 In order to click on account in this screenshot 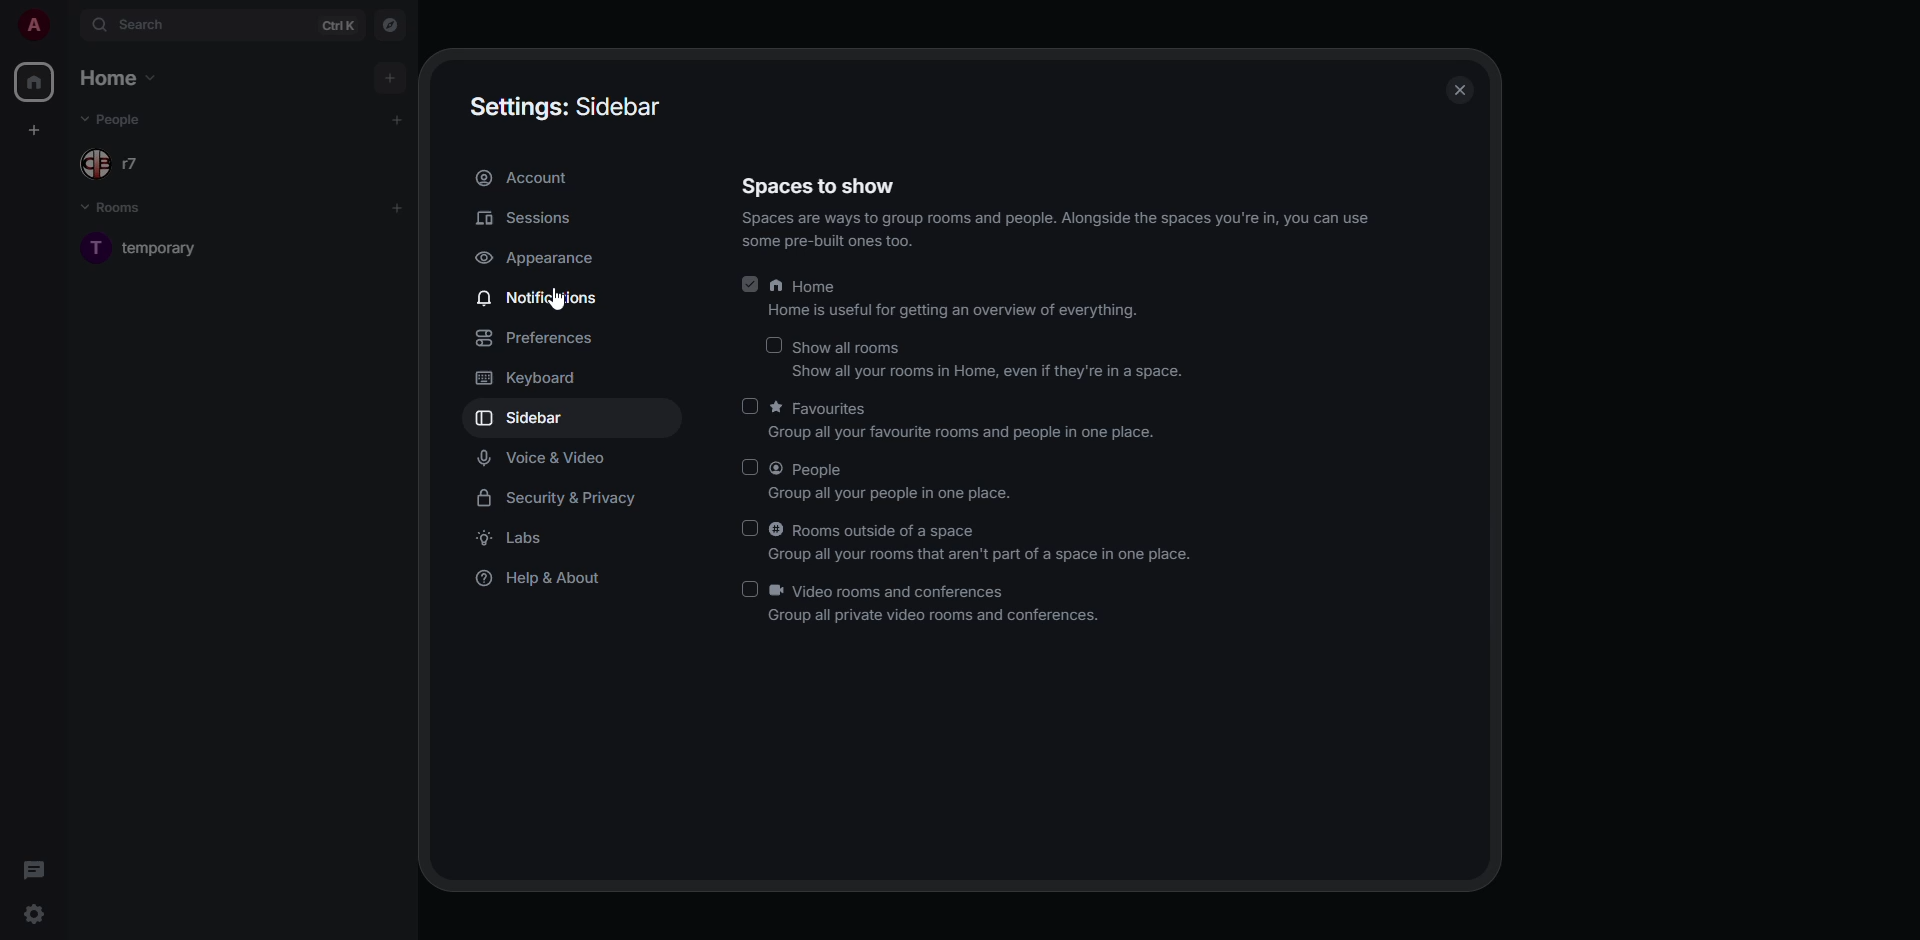, I will do `click(525, 177)`.